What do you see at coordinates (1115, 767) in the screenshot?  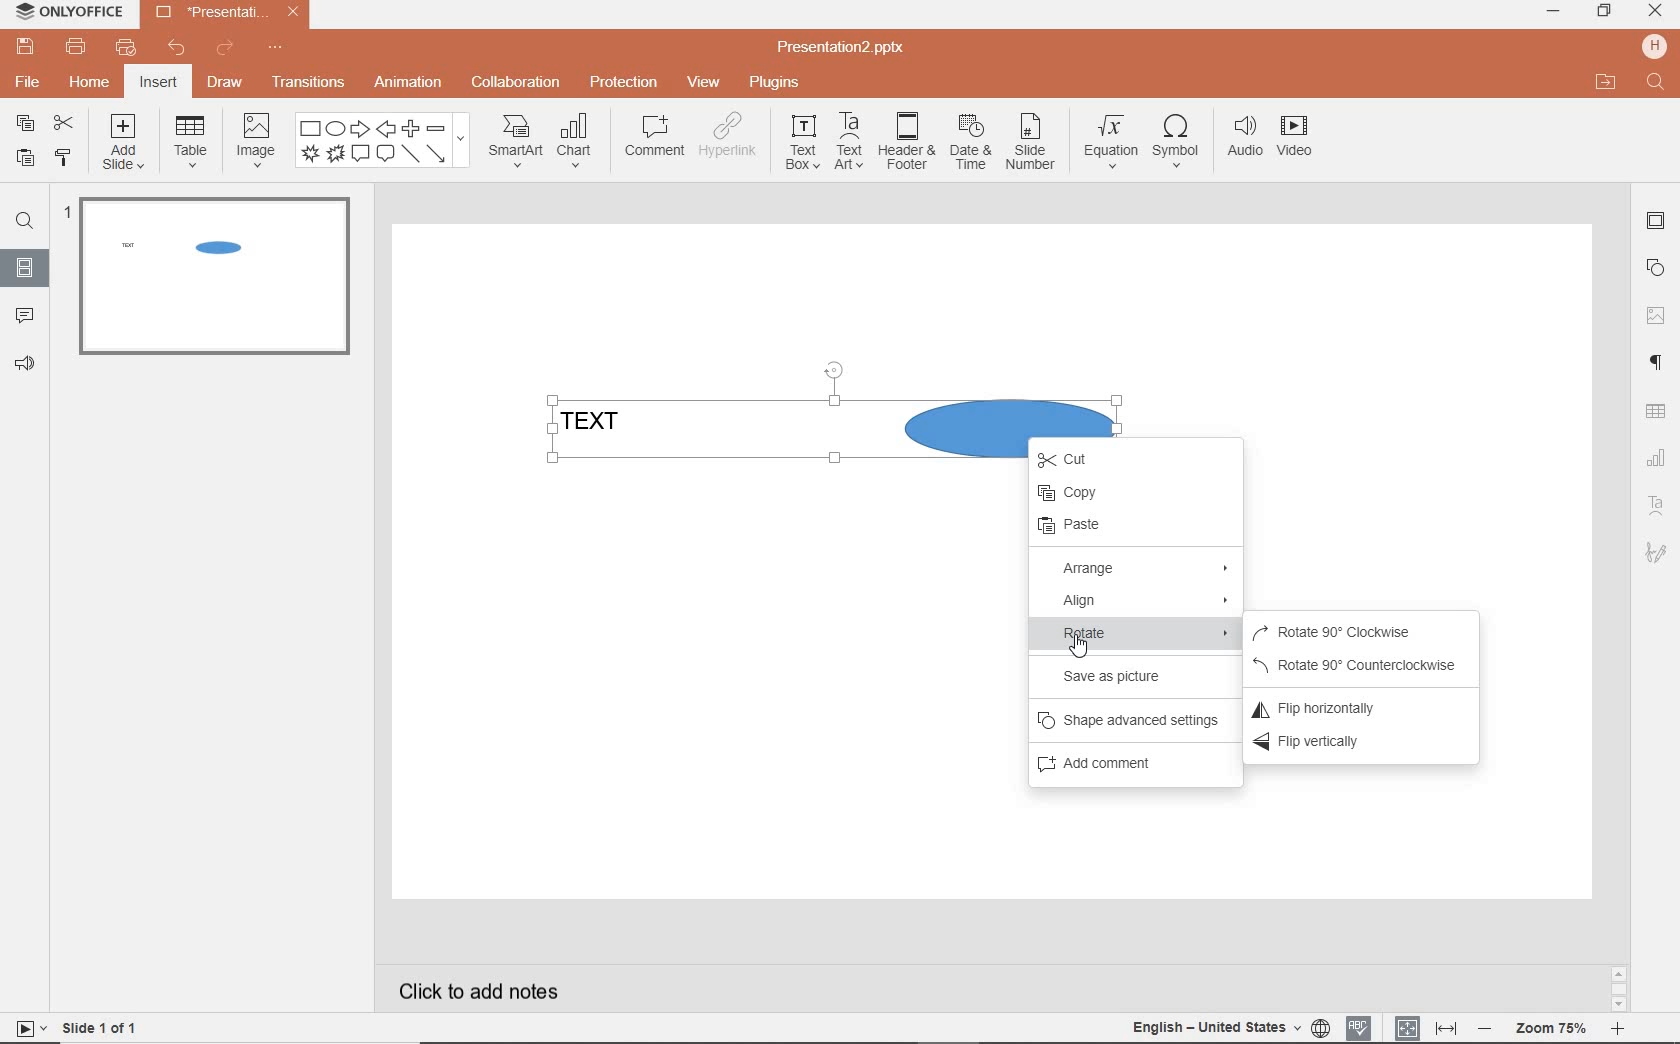 I see `Add comment` at bounding box center [1115, 767].